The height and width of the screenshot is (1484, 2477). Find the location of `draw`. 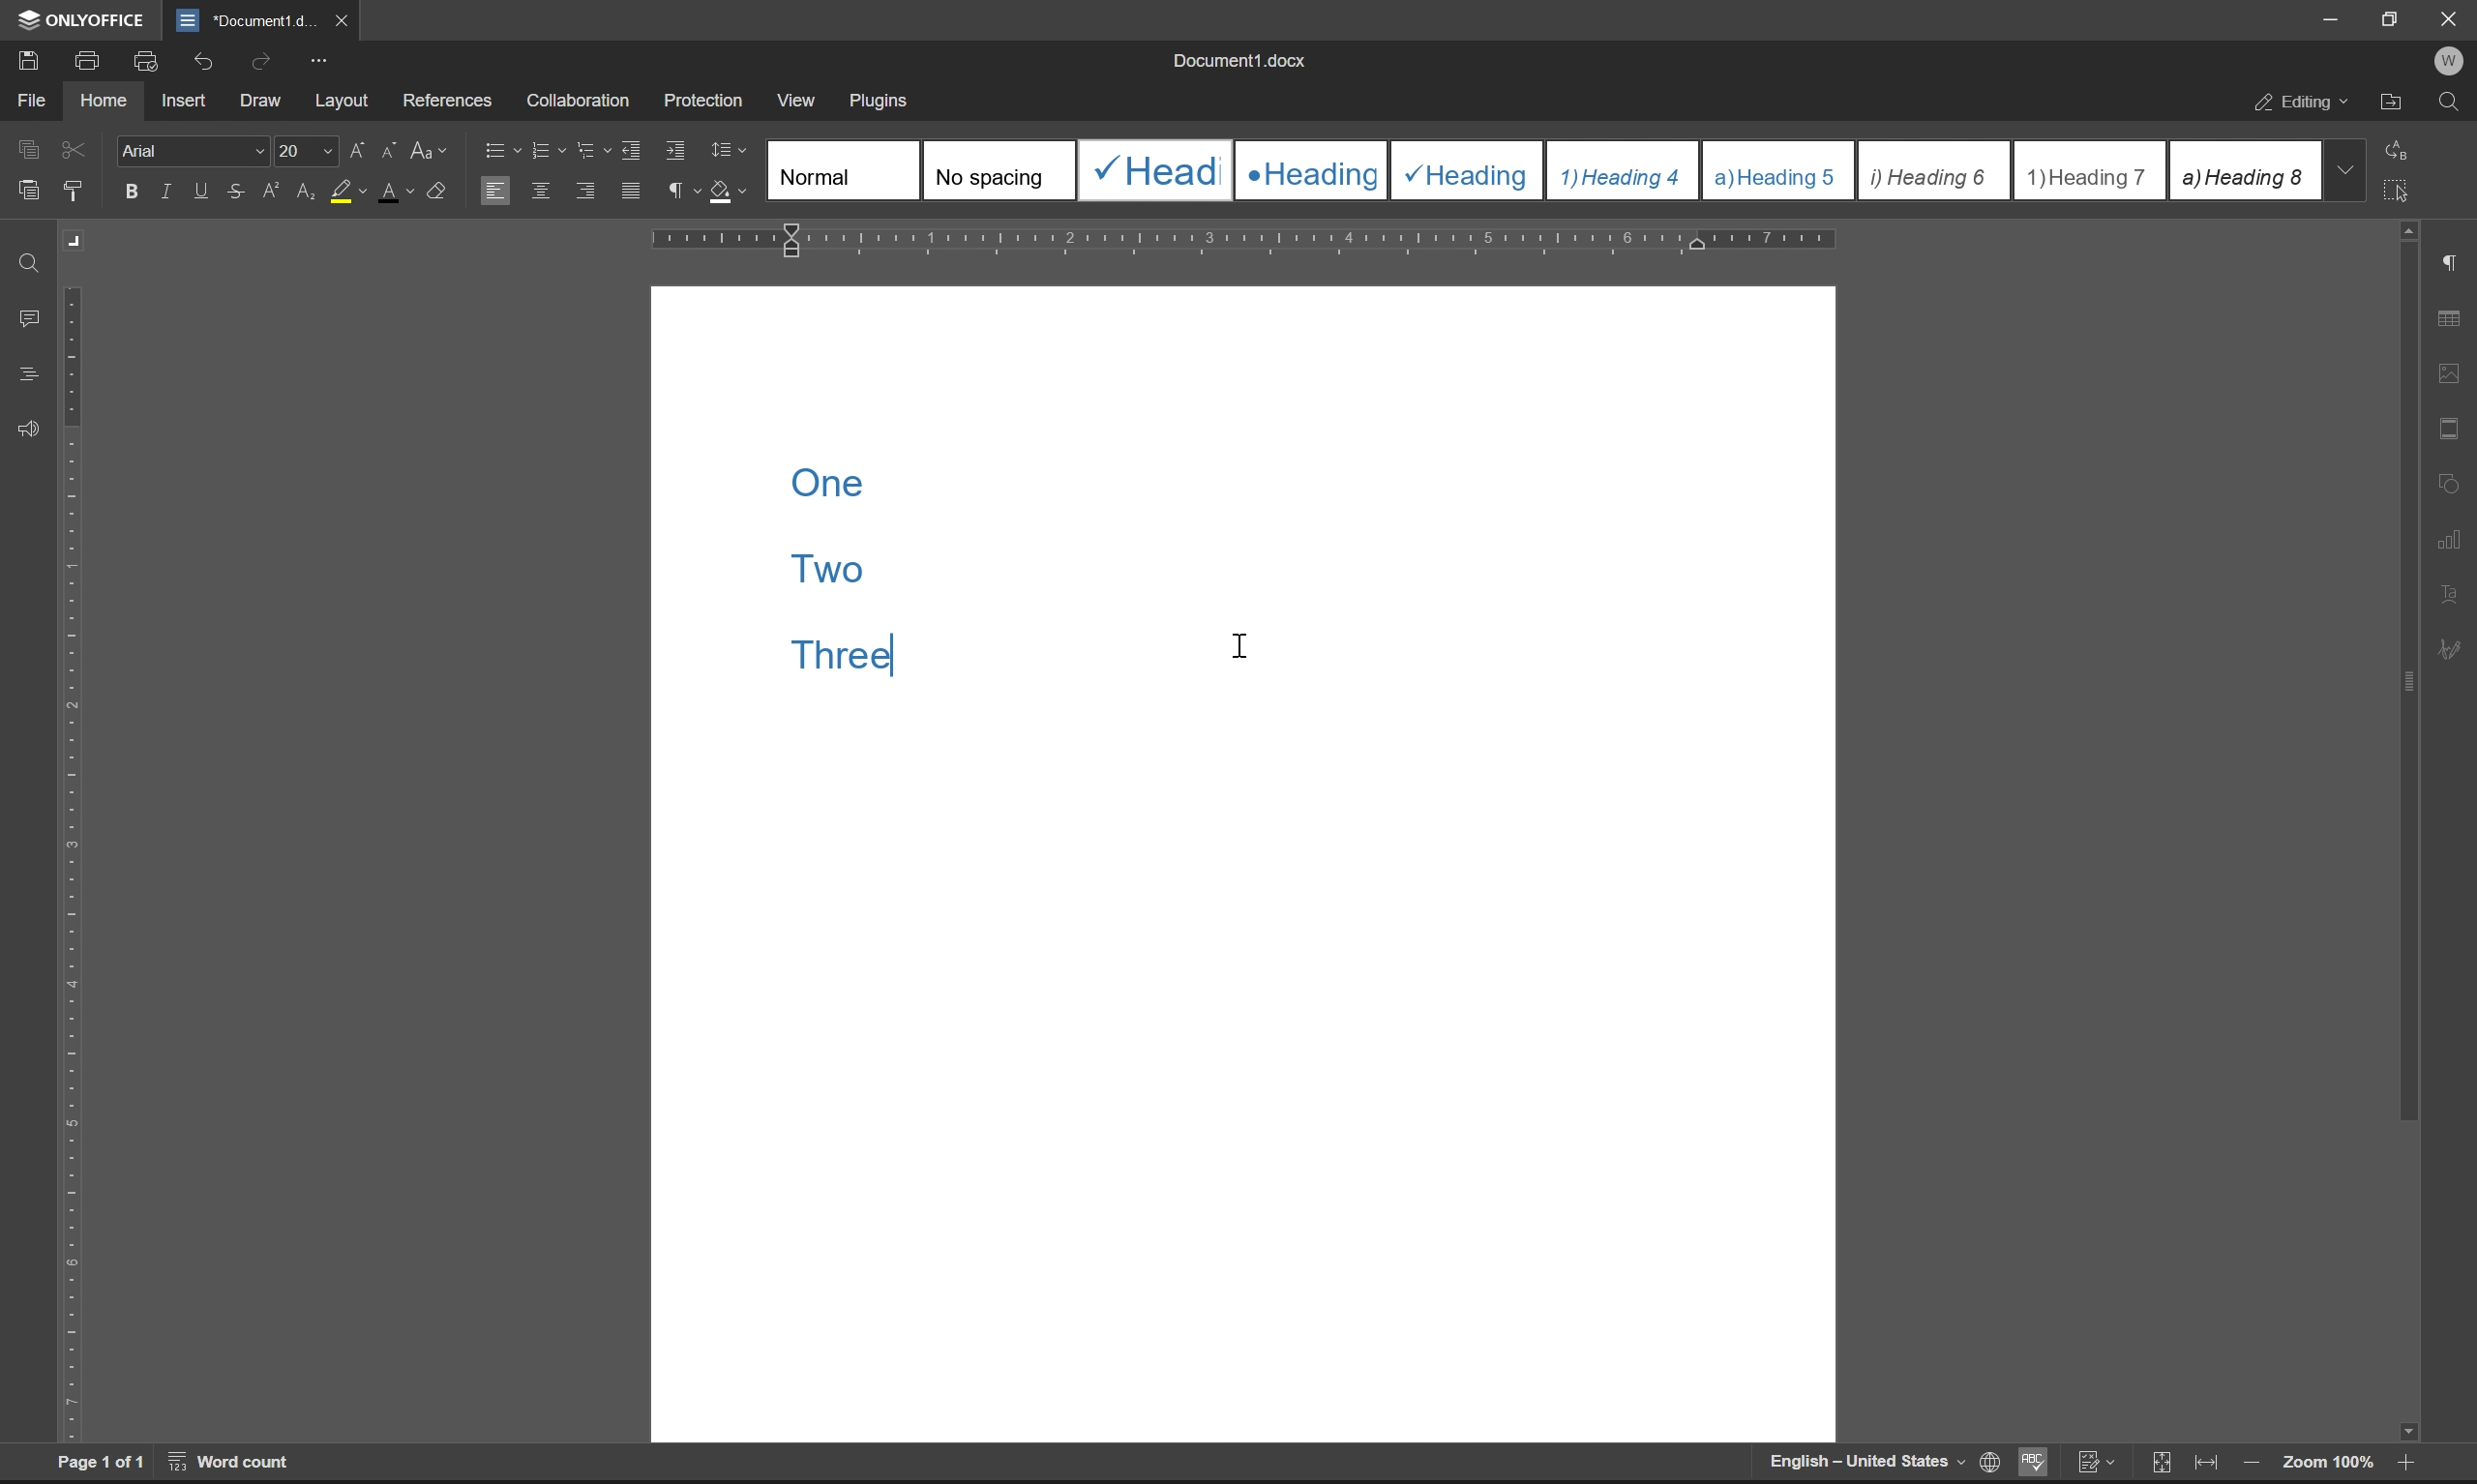

draw is located at coordinates (266, 102).